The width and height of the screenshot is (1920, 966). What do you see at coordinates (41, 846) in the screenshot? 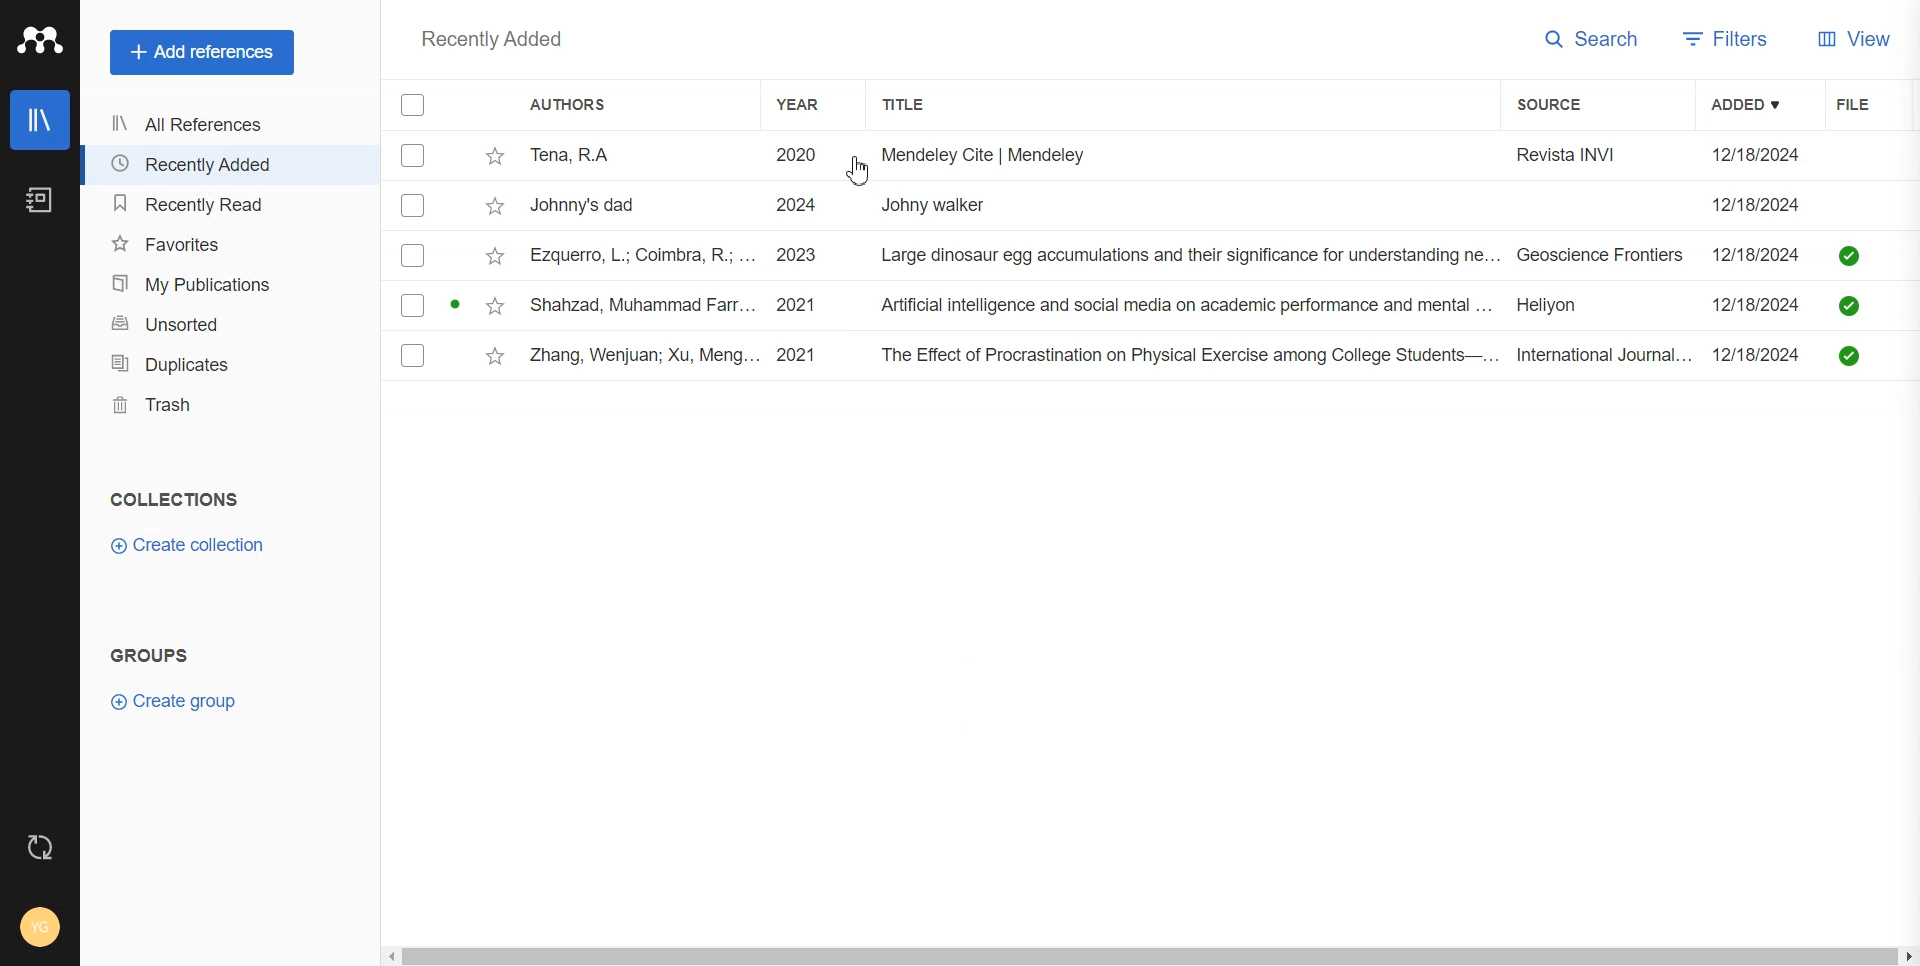
I see `Auto sync` at bounding box center [41, 846].